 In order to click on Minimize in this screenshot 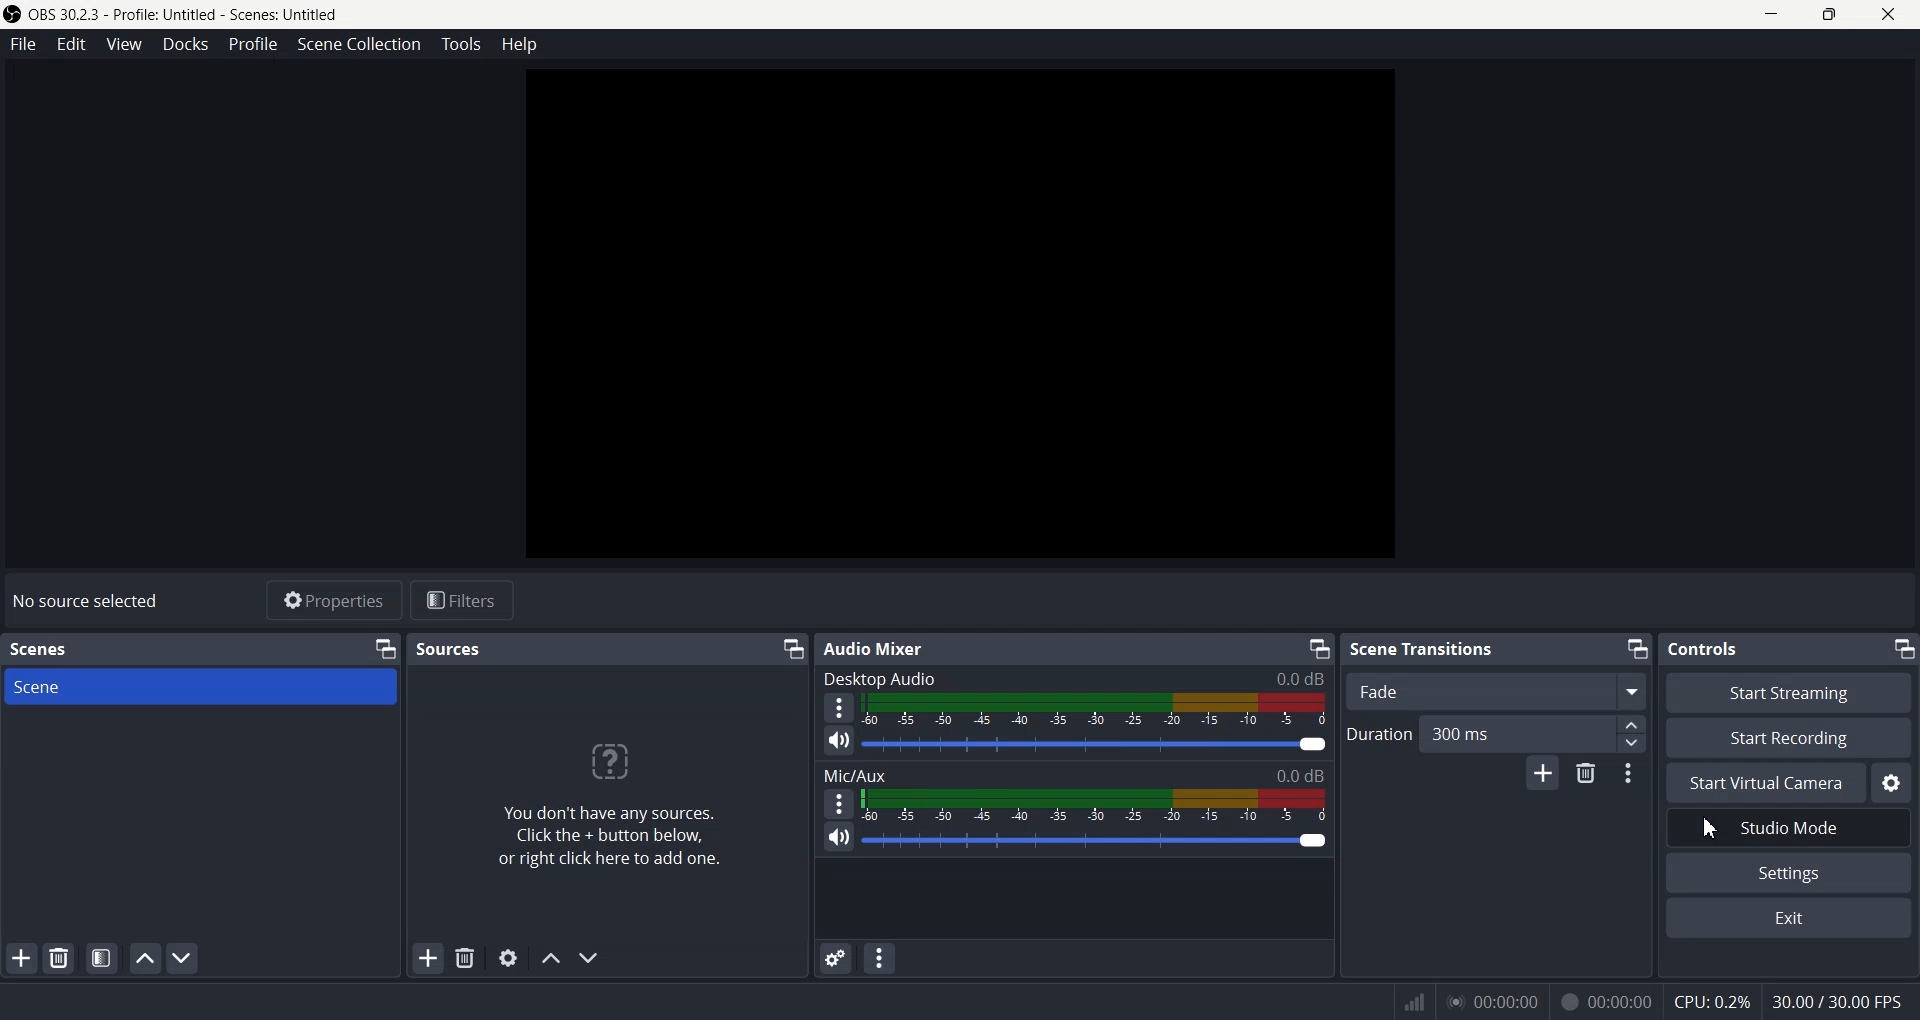, I will do `click(1315, 648)`.